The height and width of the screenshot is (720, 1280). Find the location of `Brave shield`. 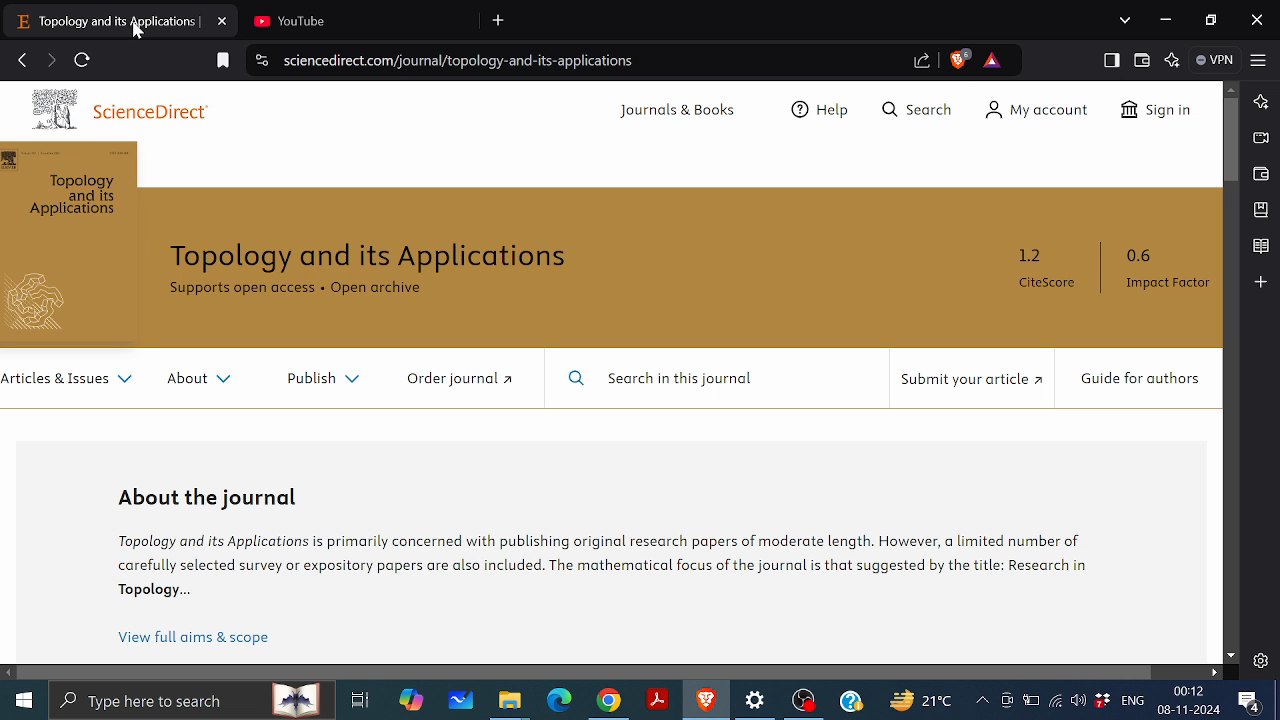

Brave shield is located at coordinates (959, 59).